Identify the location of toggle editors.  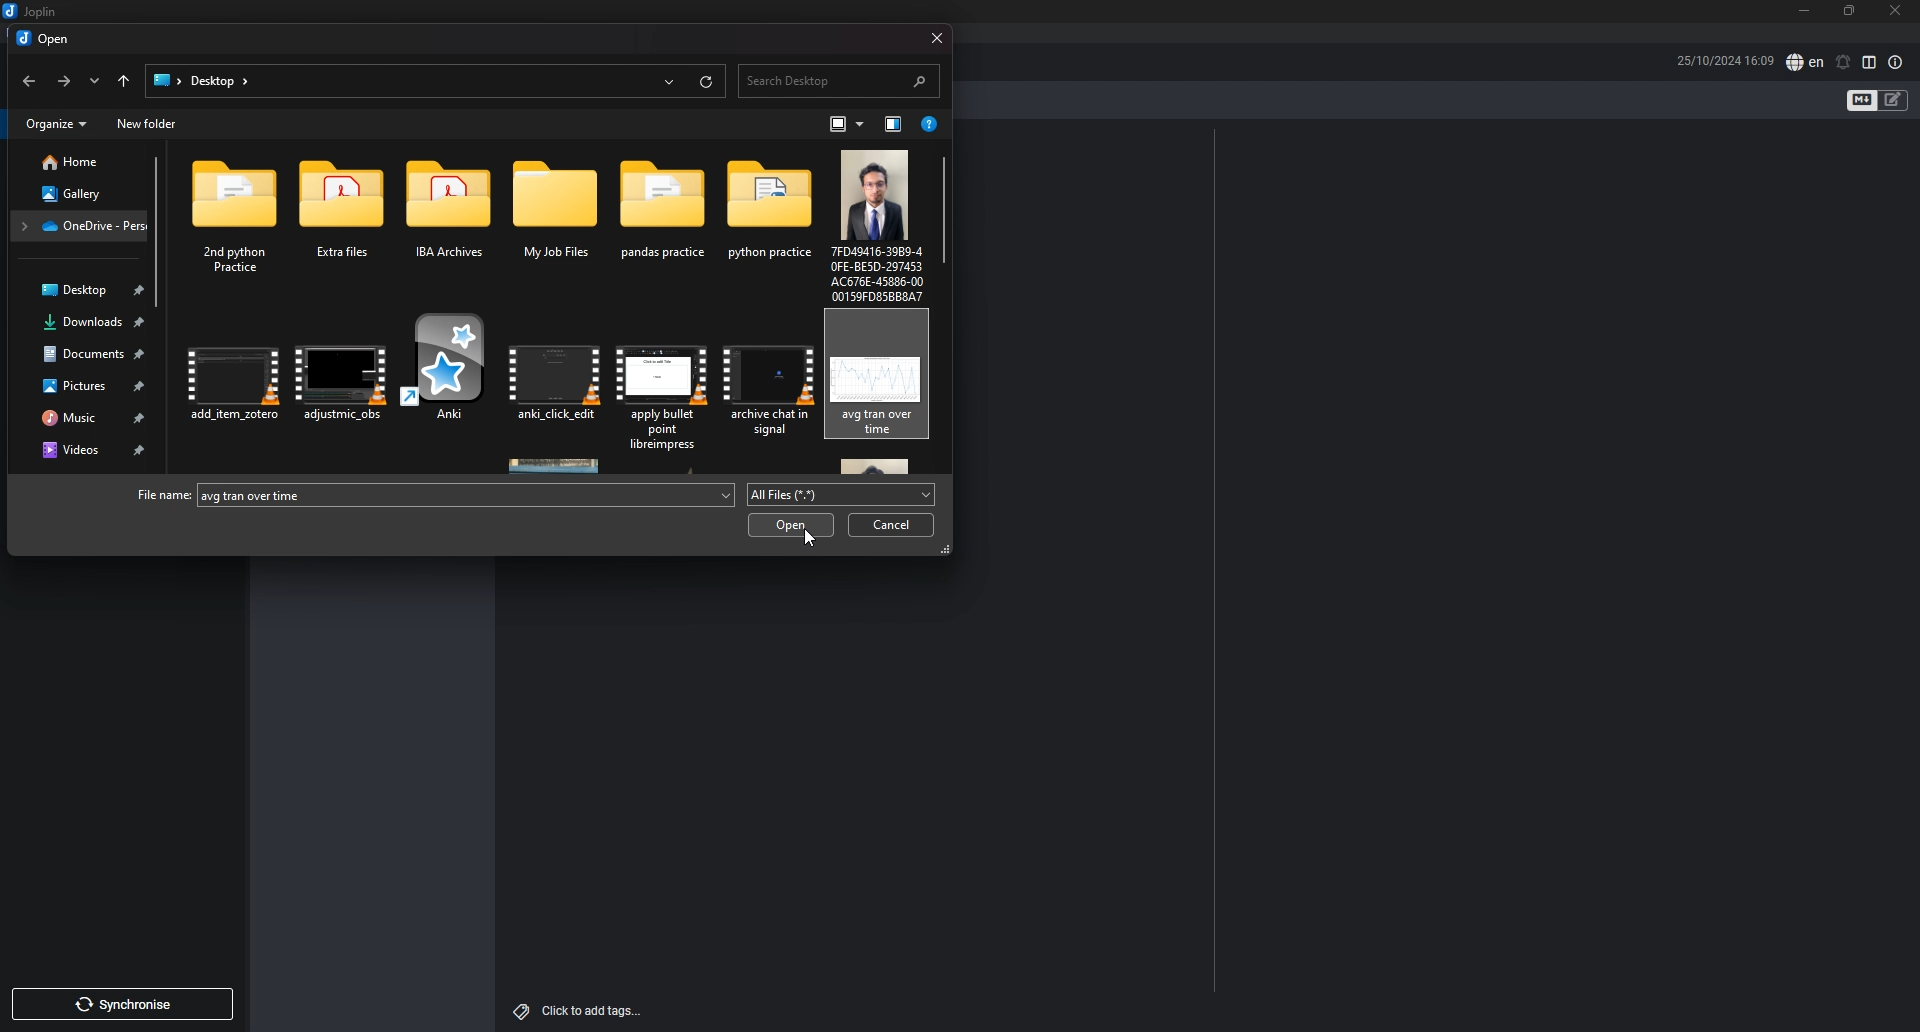
(1862, 100).